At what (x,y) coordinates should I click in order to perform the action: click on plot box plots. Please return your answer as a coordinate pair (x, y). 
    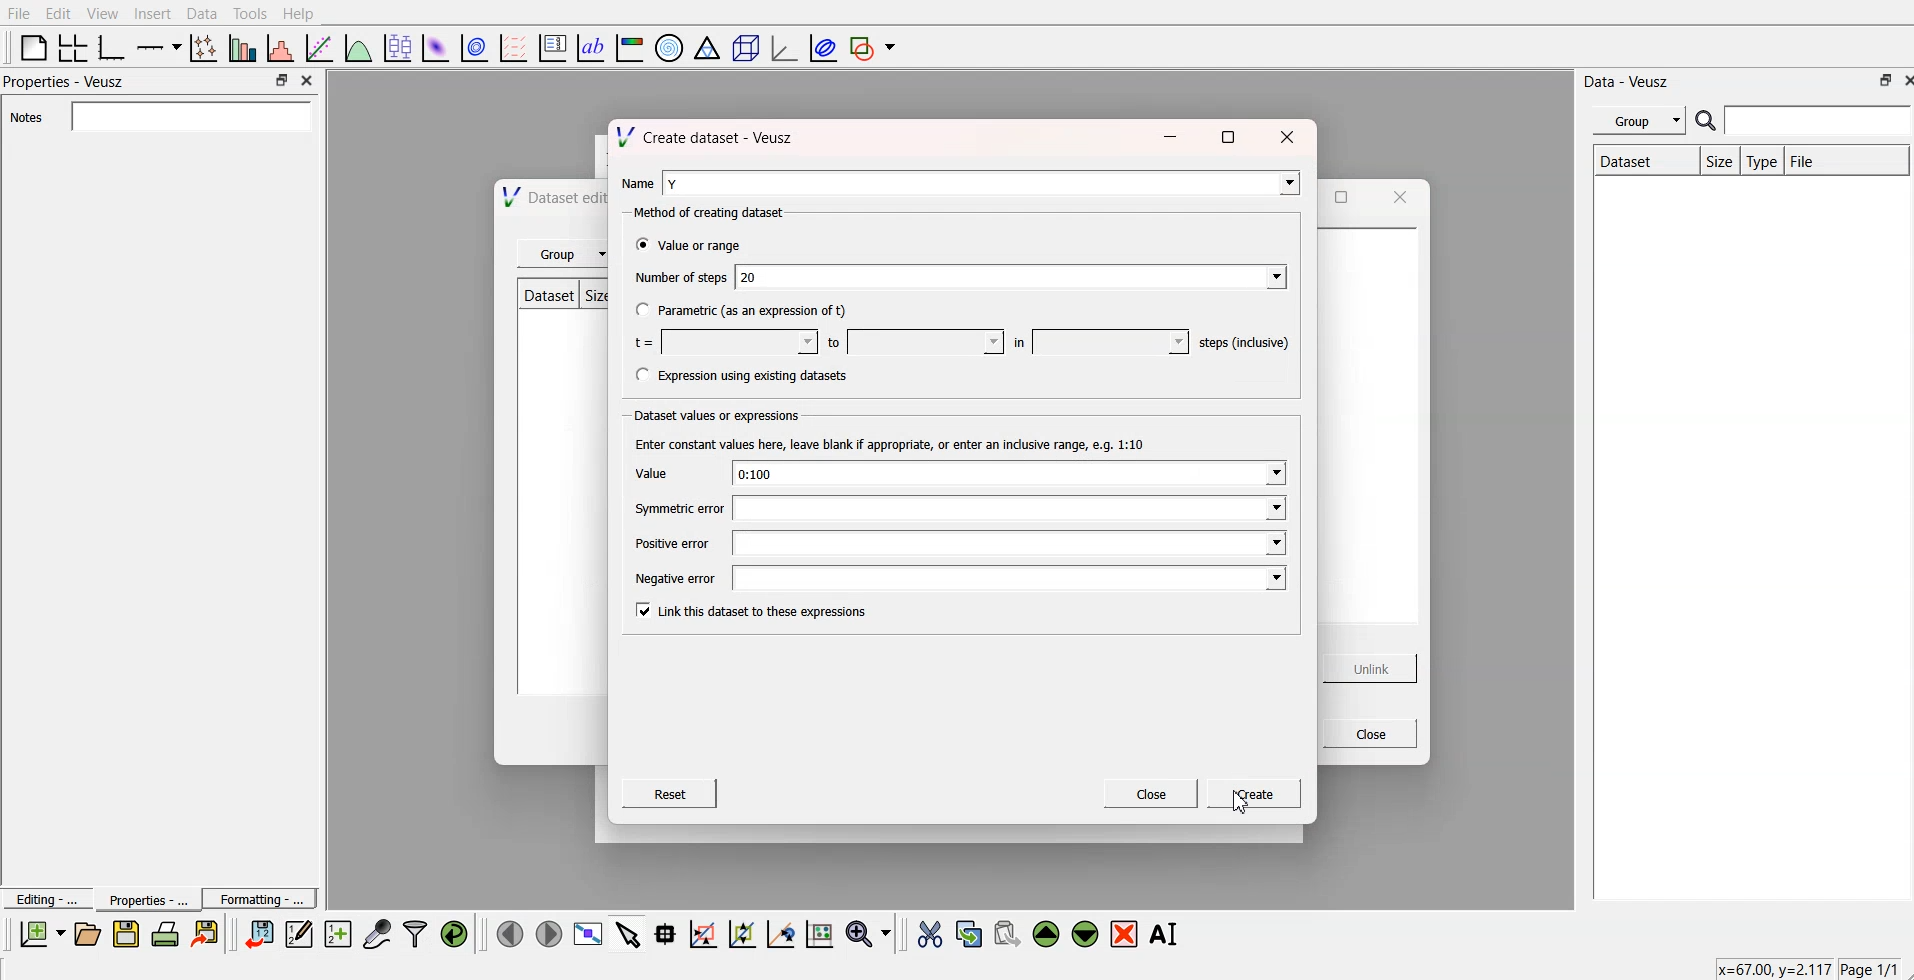
    Looking at the image, I should click on (397, 46).